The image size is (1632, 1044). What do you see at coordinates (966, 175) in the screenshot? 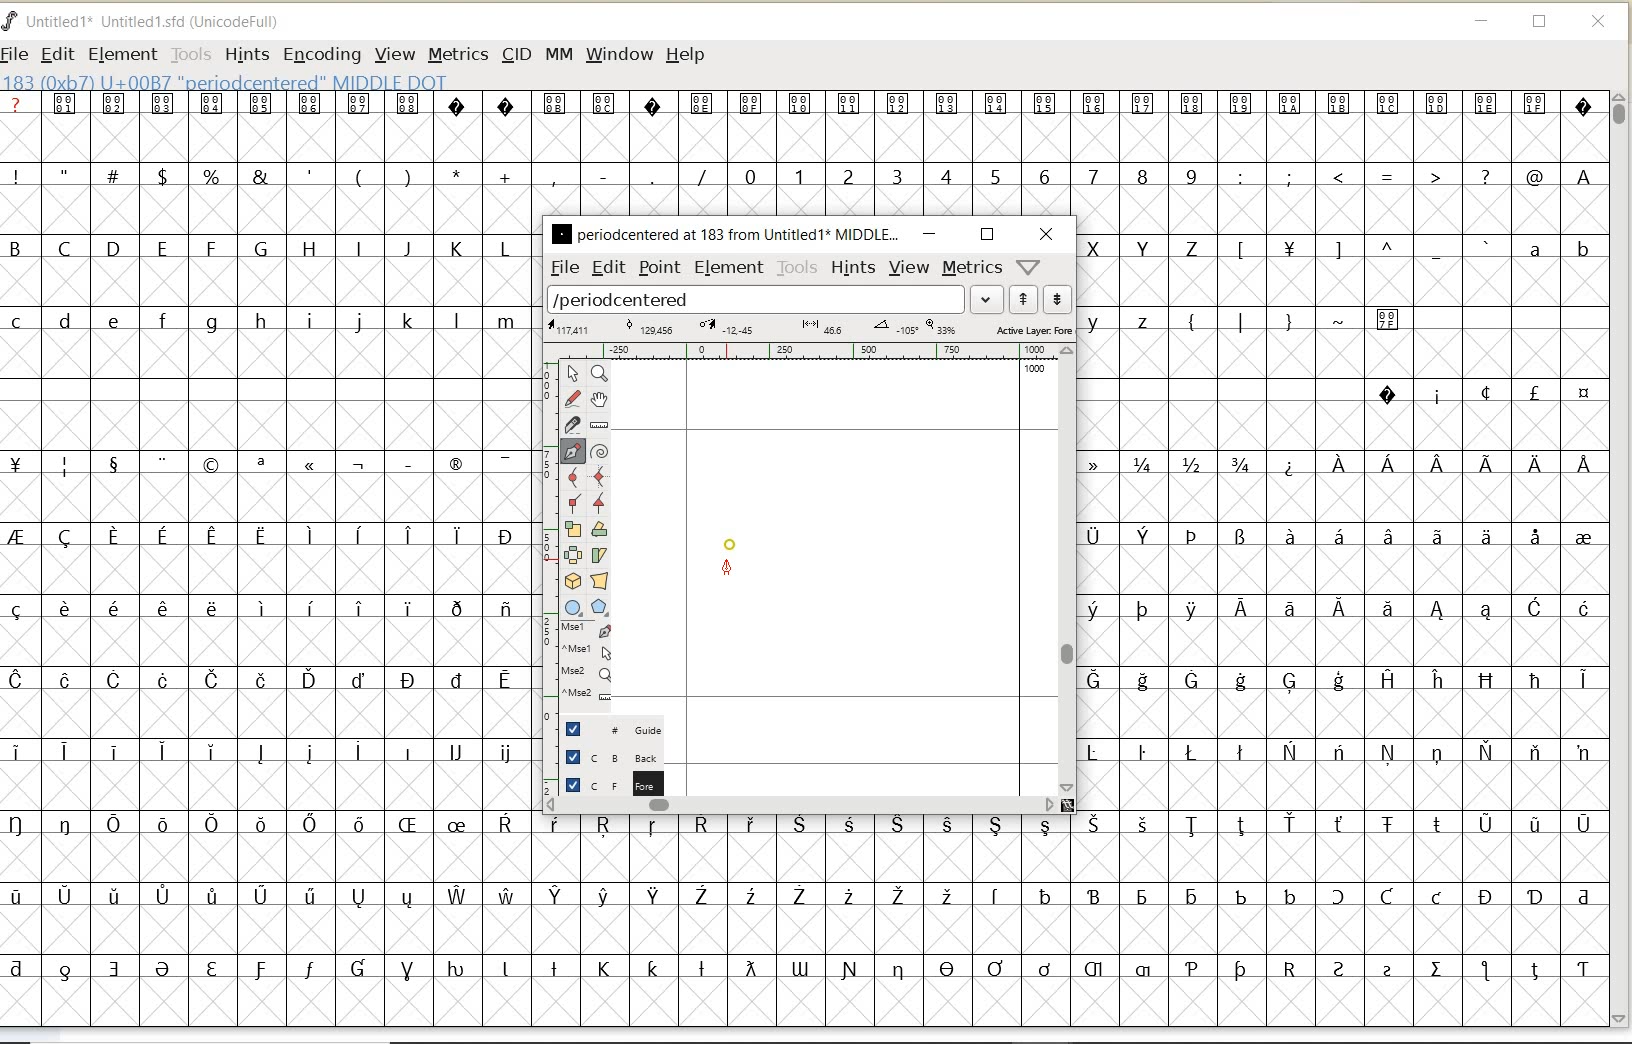
I see `numbers` at bounding box center [966, 175].